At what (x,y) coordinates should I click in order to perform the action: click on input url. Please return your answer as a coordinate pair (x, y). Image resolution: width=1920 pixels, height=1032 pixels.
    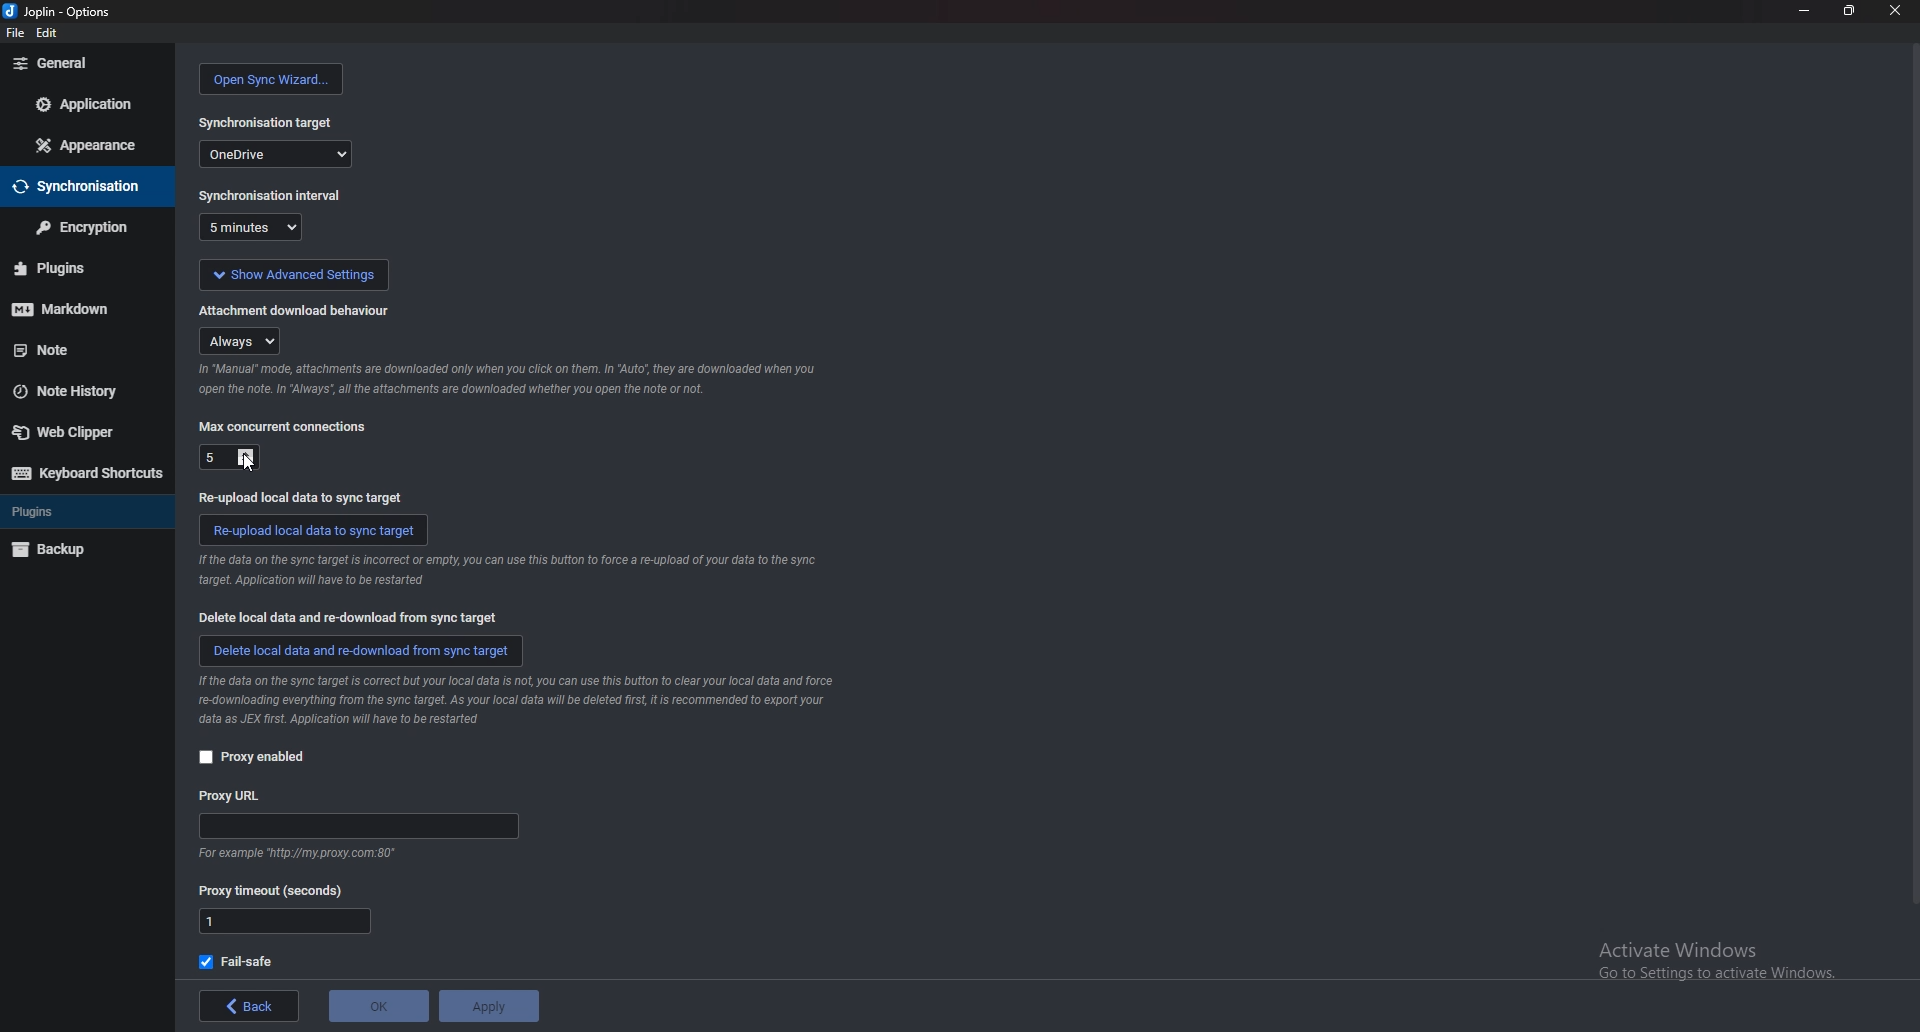
    Looking at the image, I should click on (356, 826).